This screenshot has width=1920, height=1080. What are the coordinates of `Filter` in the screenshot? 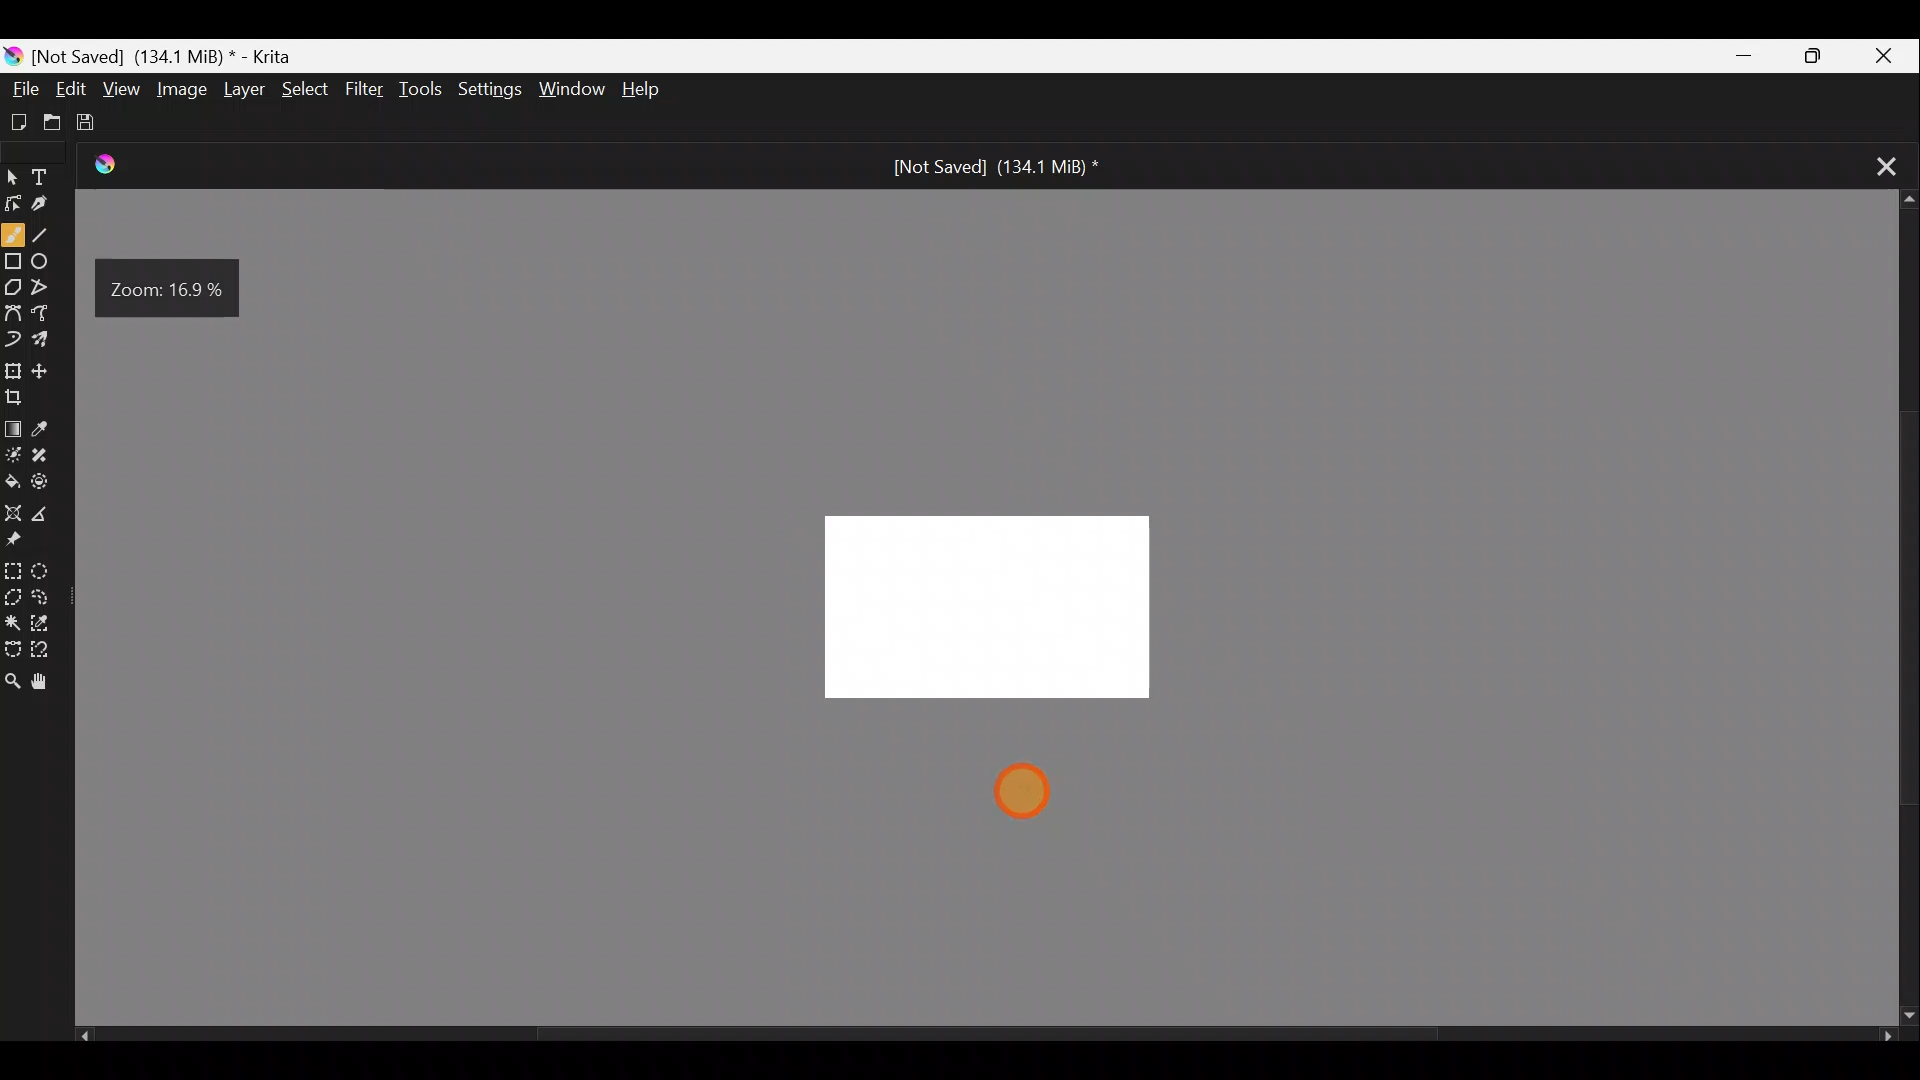 It's located at (367, 95).